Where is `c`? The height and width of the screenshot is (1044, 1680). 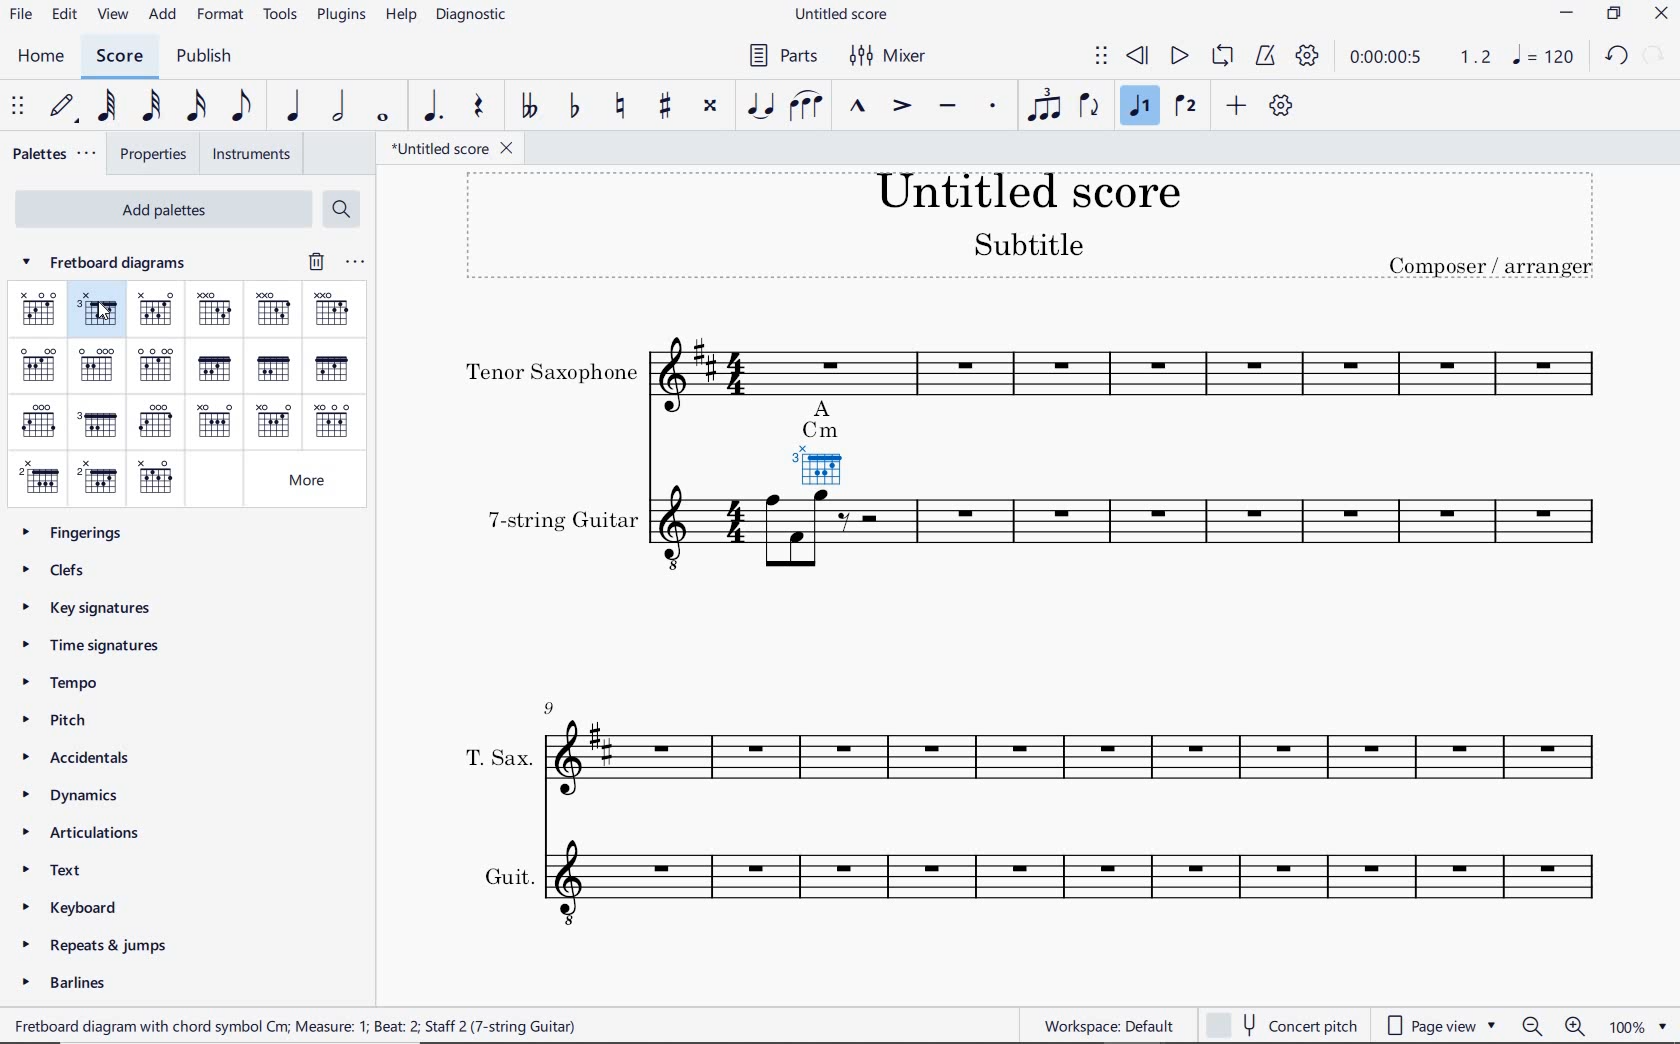
c is located at coordinates (38, 310).